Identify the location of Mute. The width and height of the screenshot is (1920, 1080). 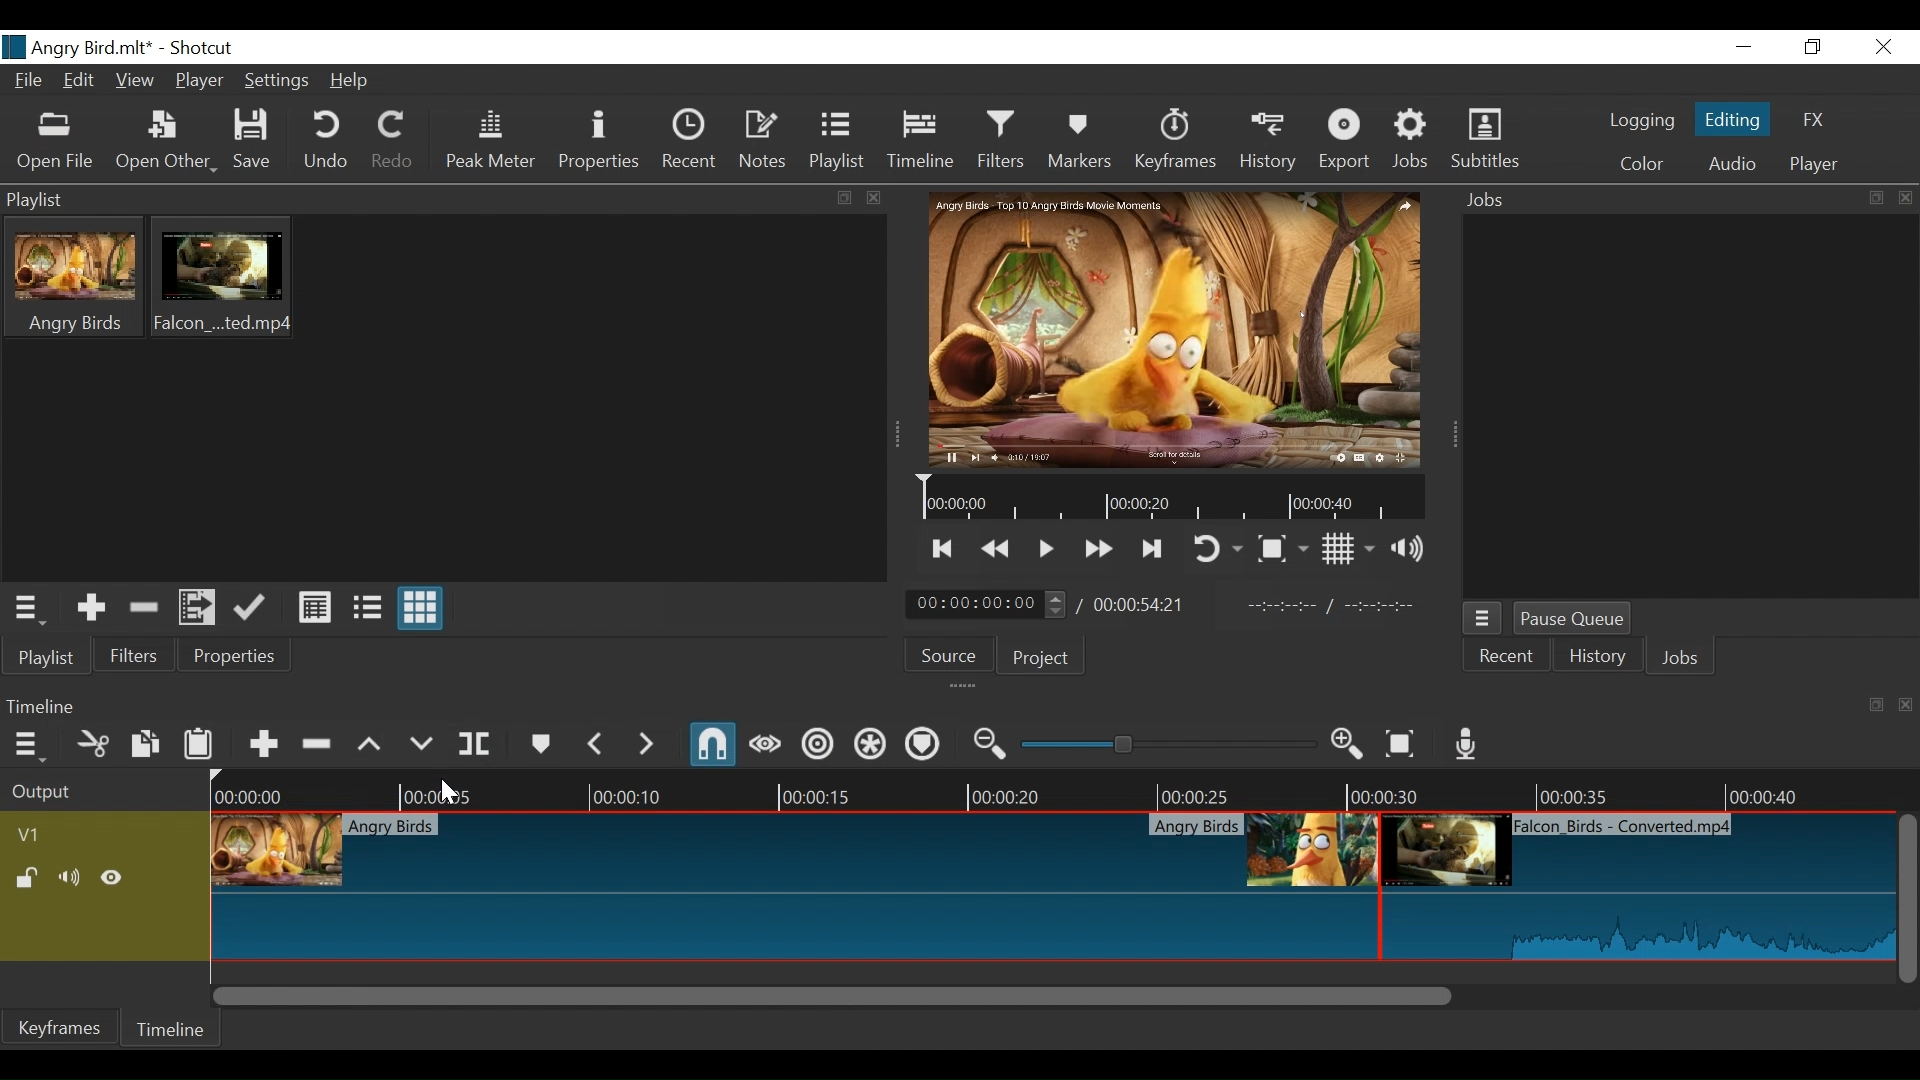
(68, 877).